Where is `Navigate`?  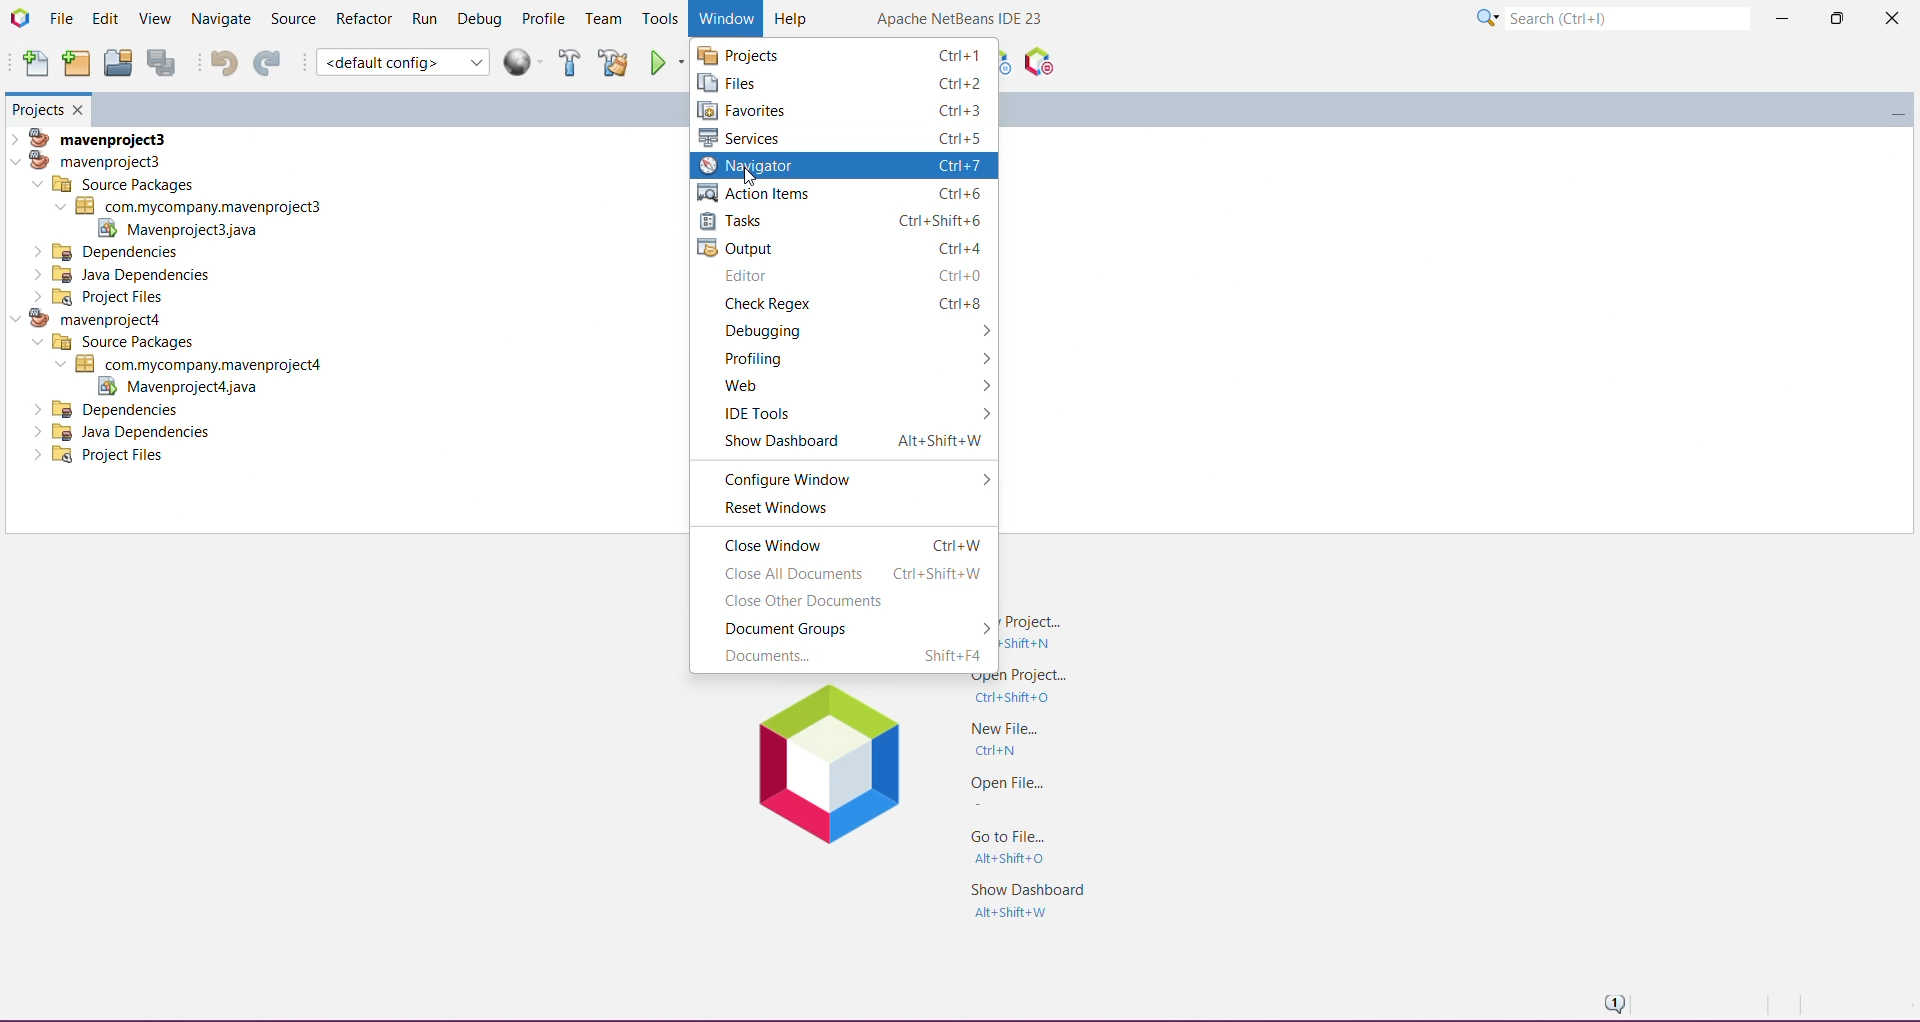 Navigate is located at coordinates (219, 19).